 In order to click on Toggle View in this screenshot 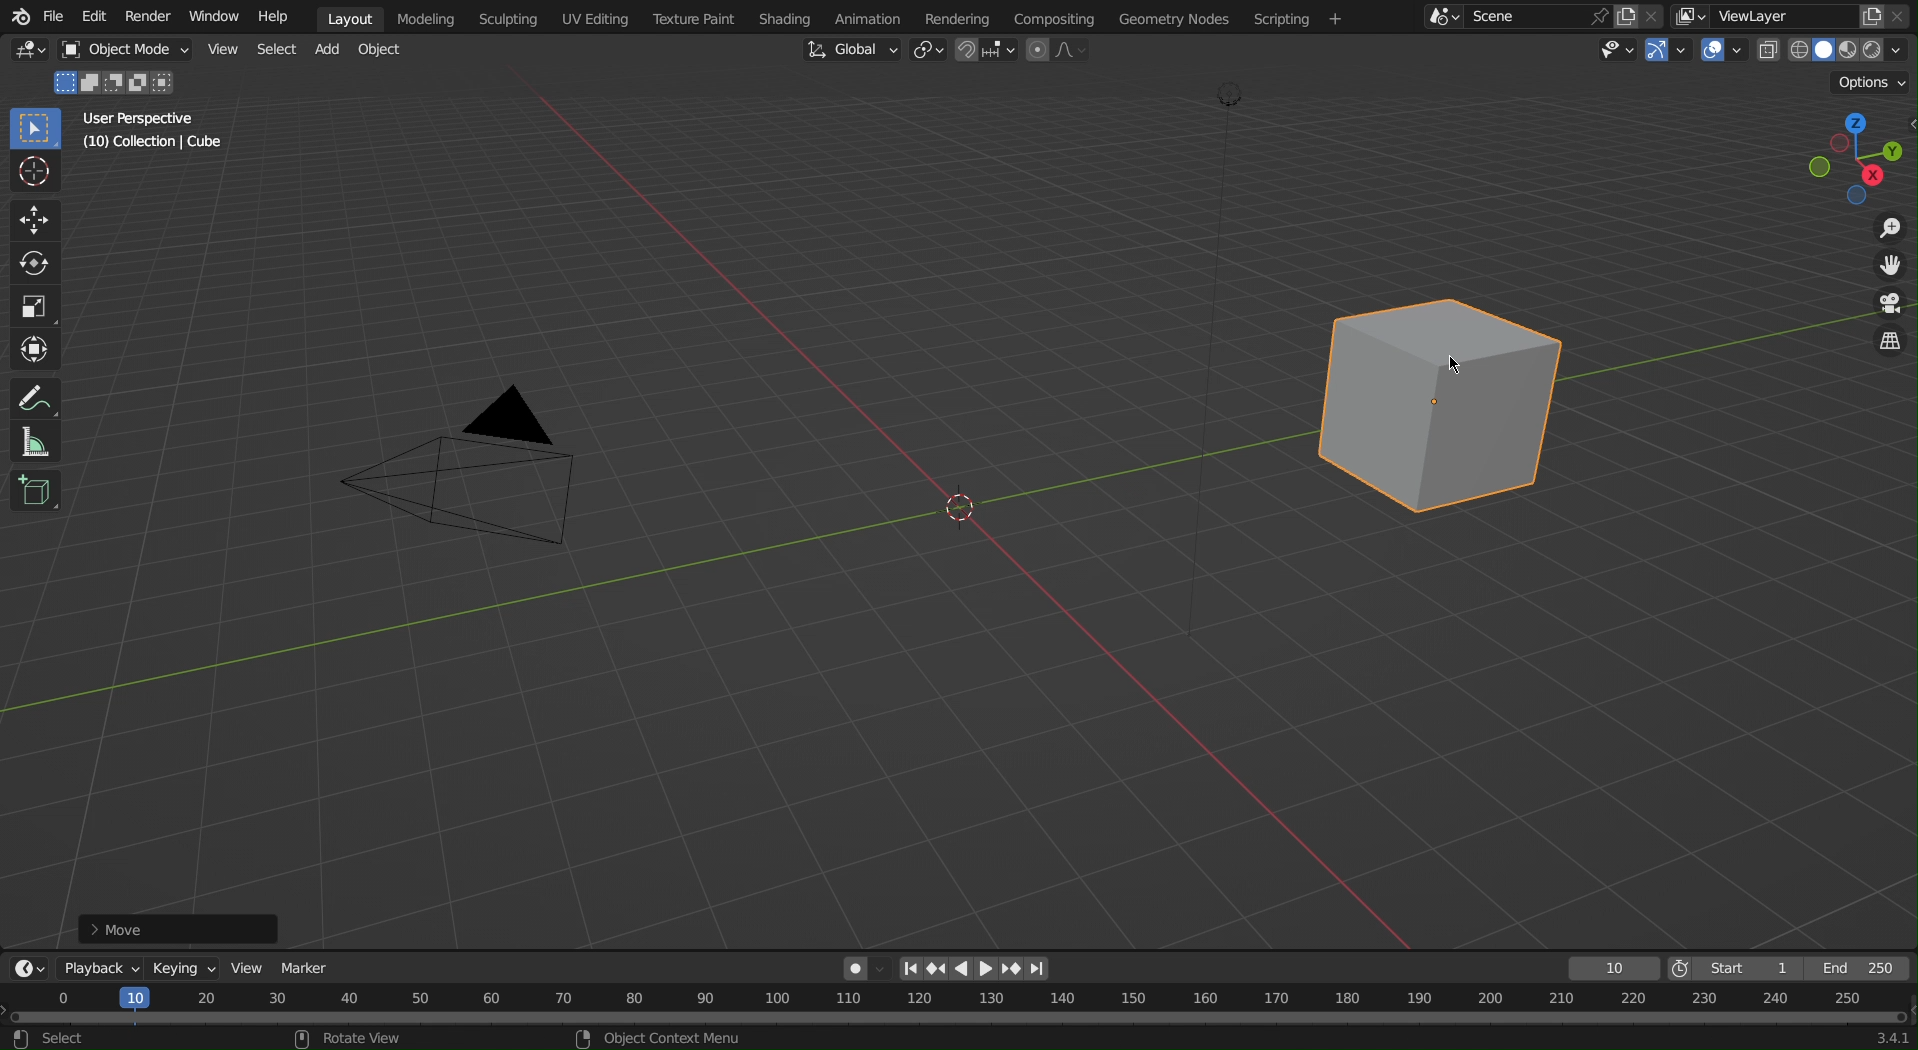, I will do `click(1887, 344)`.